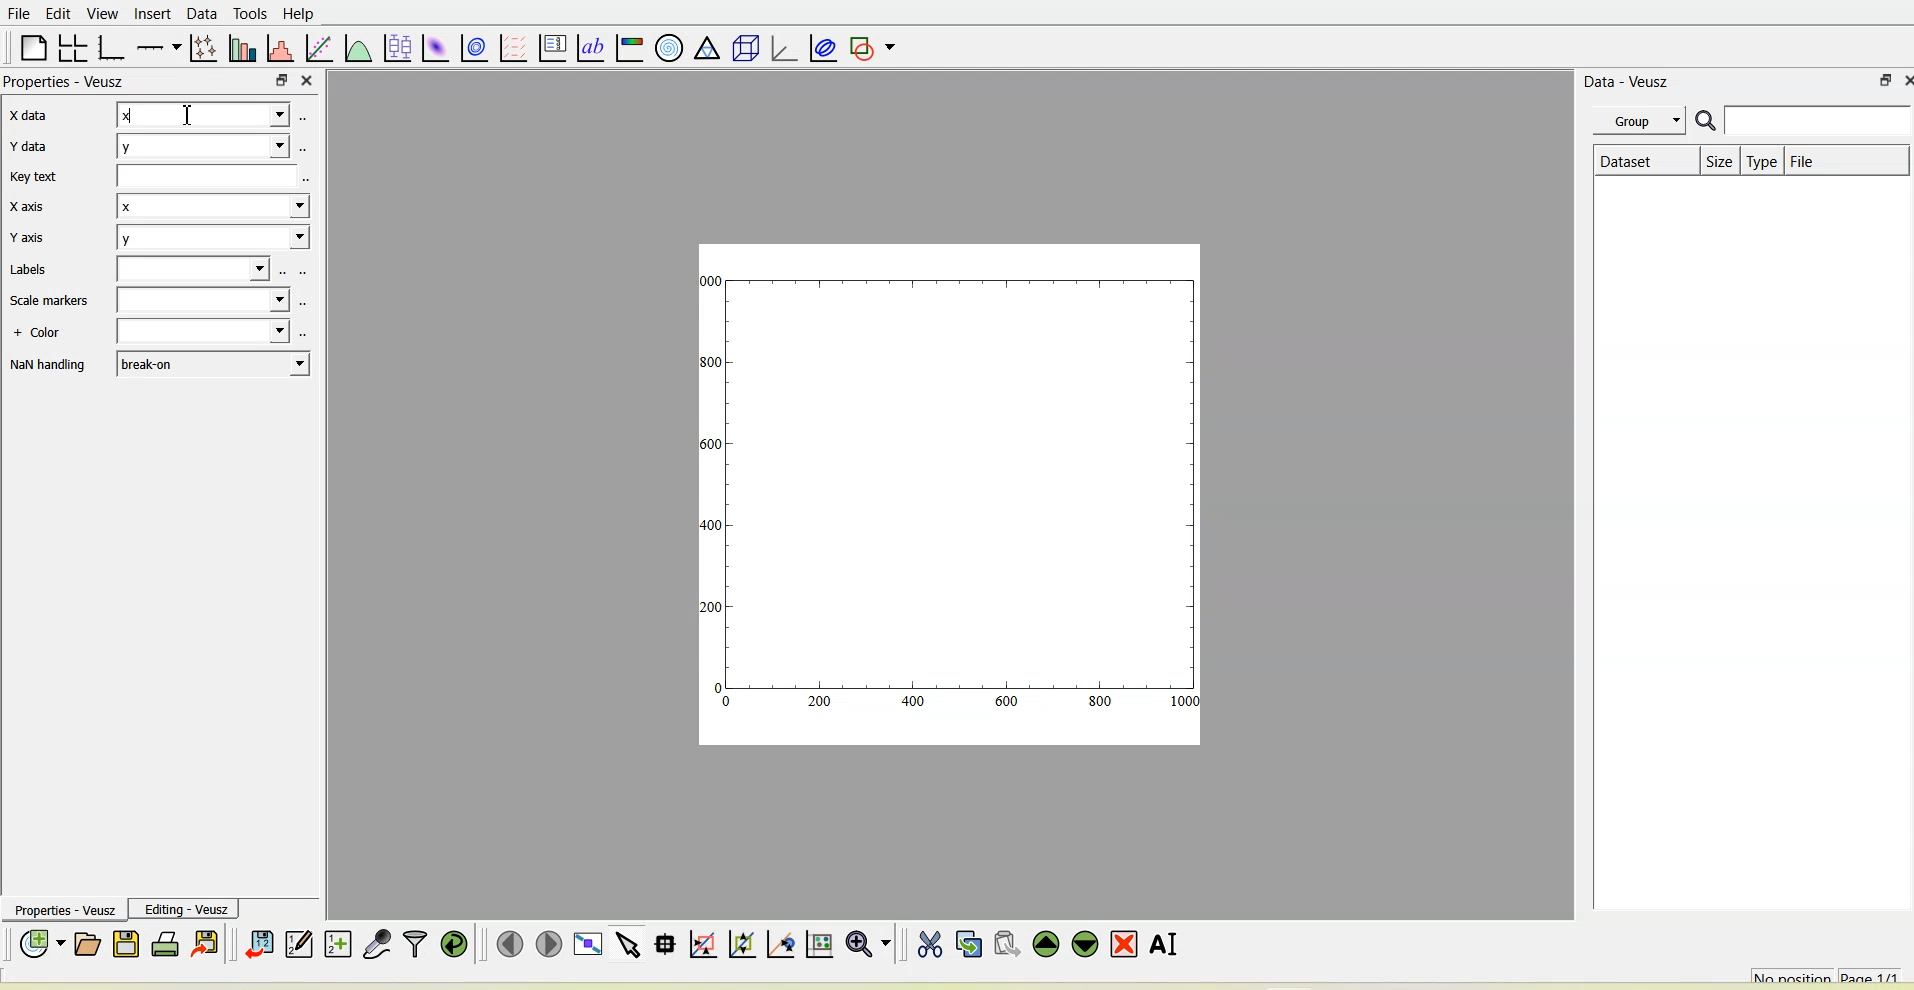  Describe the element at coordinates (280, 49) in the screenshot. I see `Histogram of a dataset` at that location.